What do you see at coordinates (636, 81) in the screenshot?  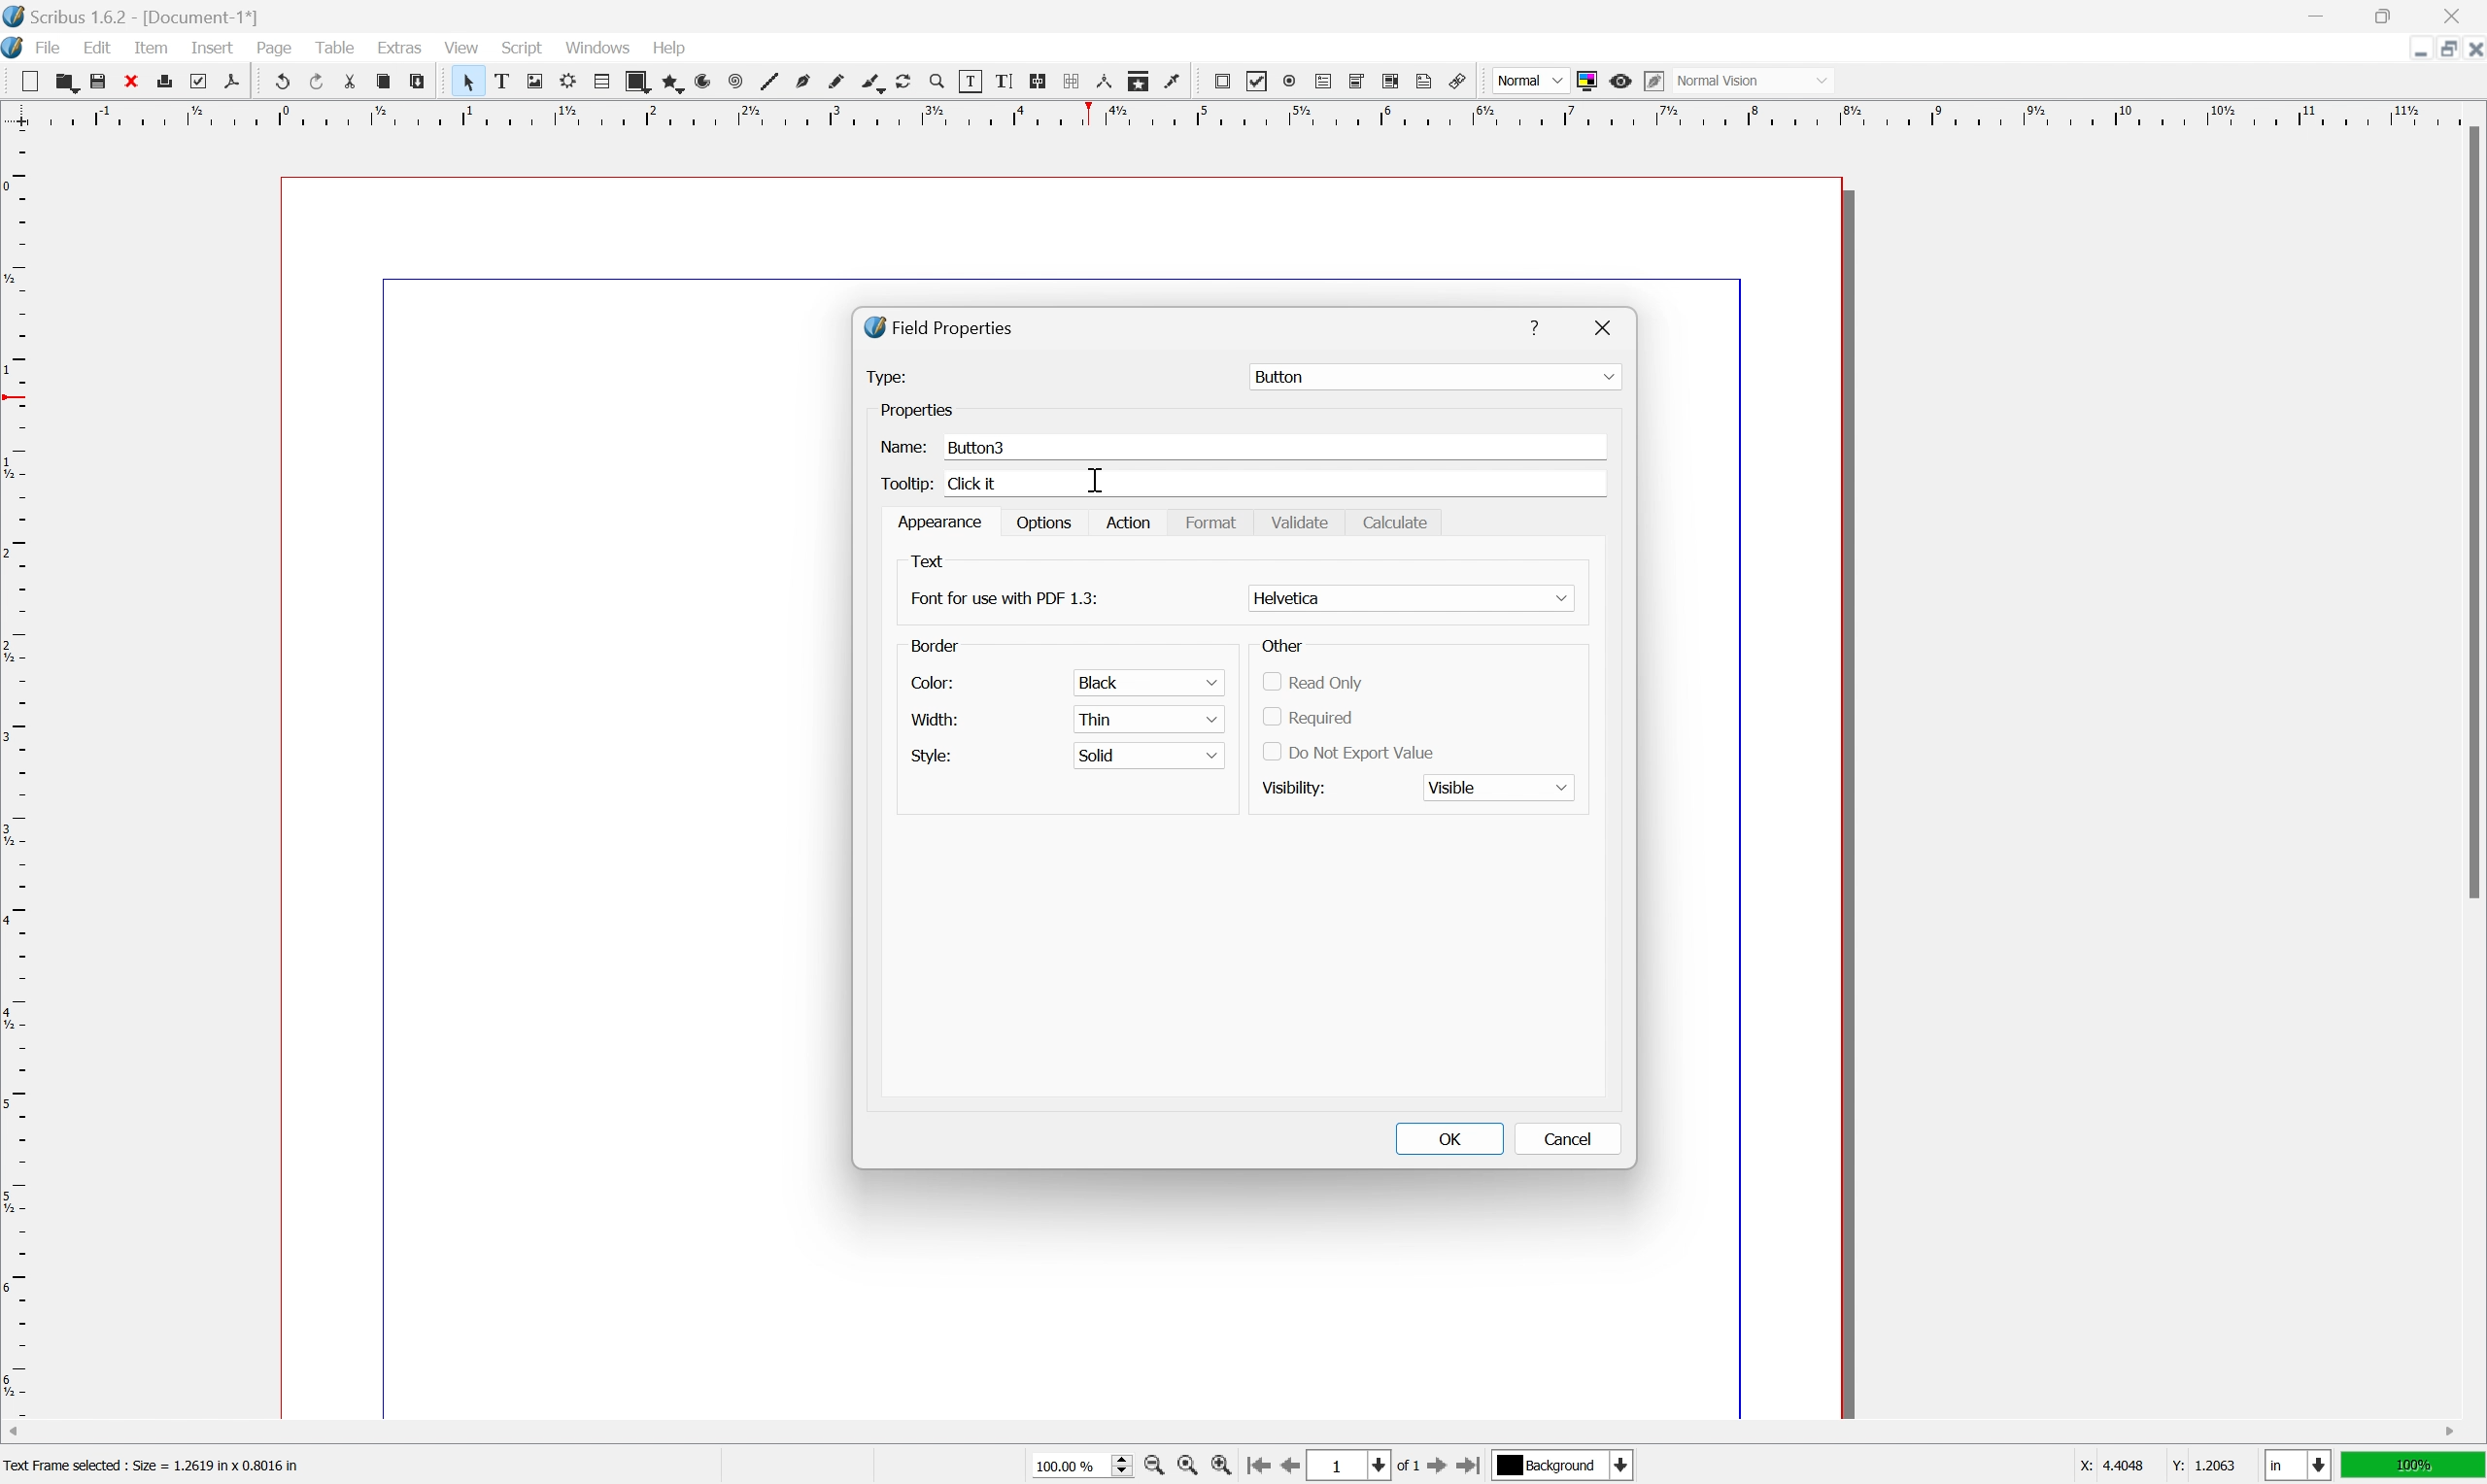 I see `shape` at bounding box center [636, 81].